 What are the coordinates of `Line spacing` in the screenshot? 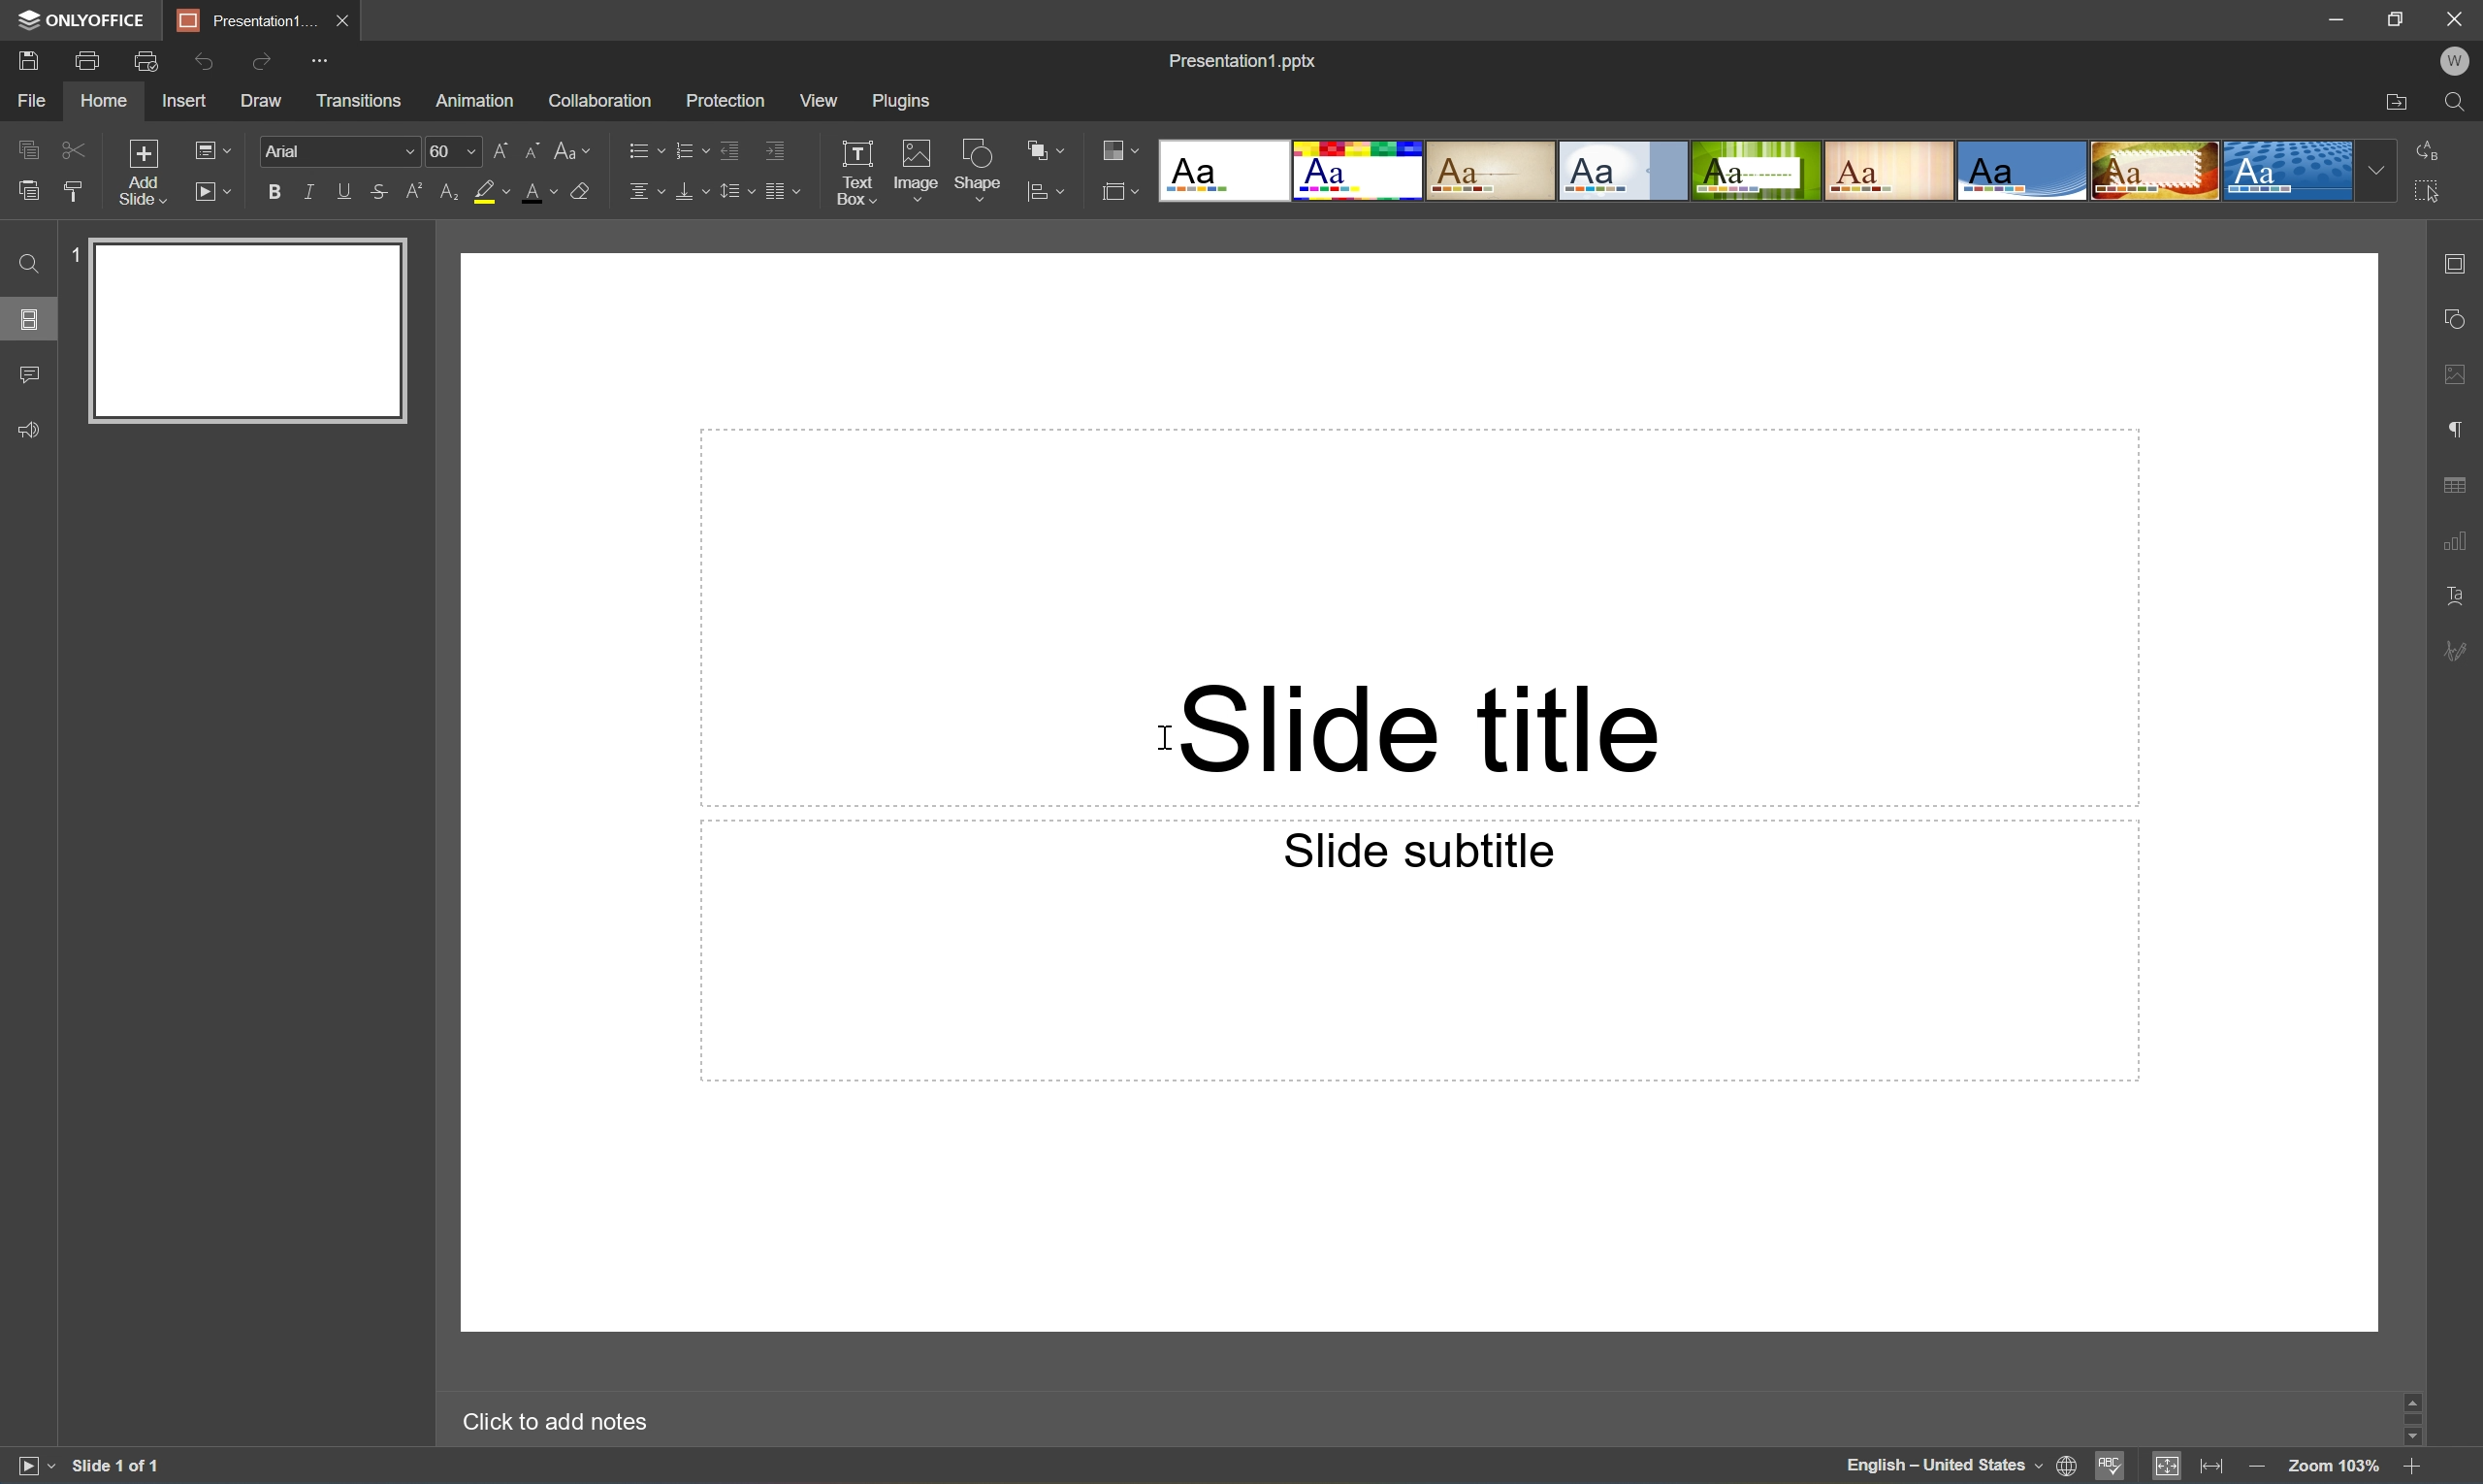 It's located at (736, 191).